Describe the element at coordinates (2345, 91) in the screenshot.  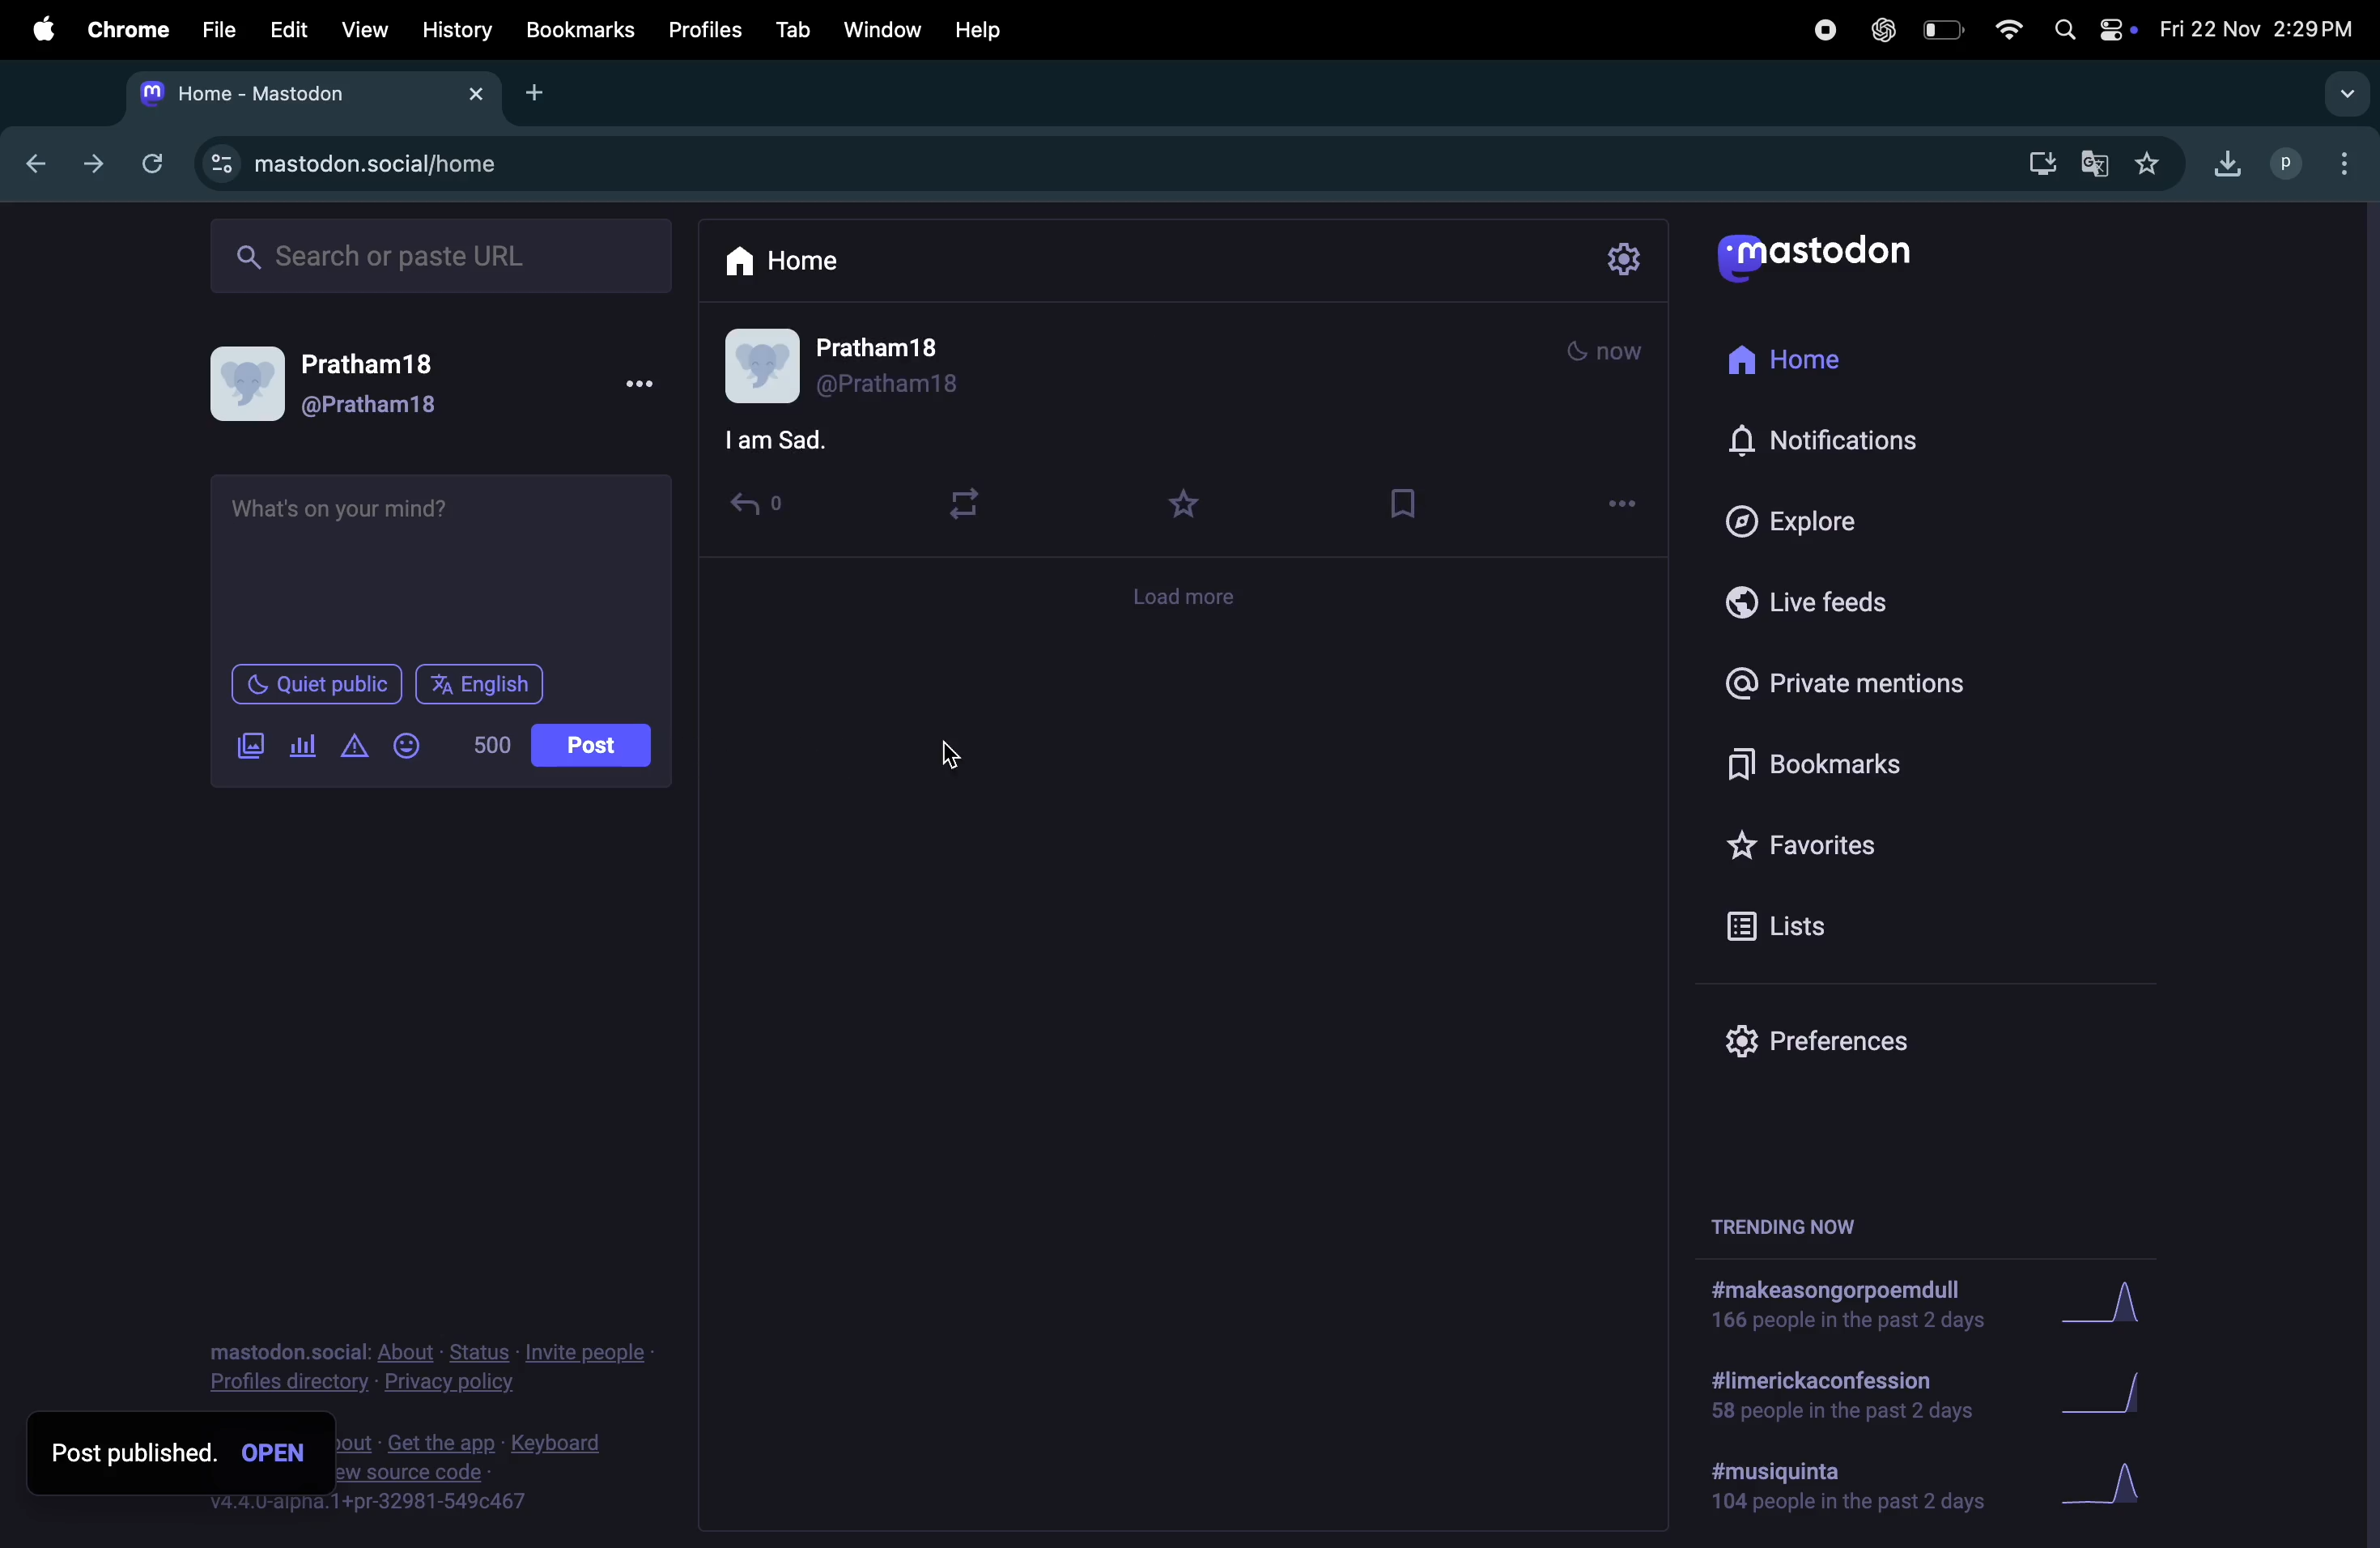
I see `search tab` at that location.